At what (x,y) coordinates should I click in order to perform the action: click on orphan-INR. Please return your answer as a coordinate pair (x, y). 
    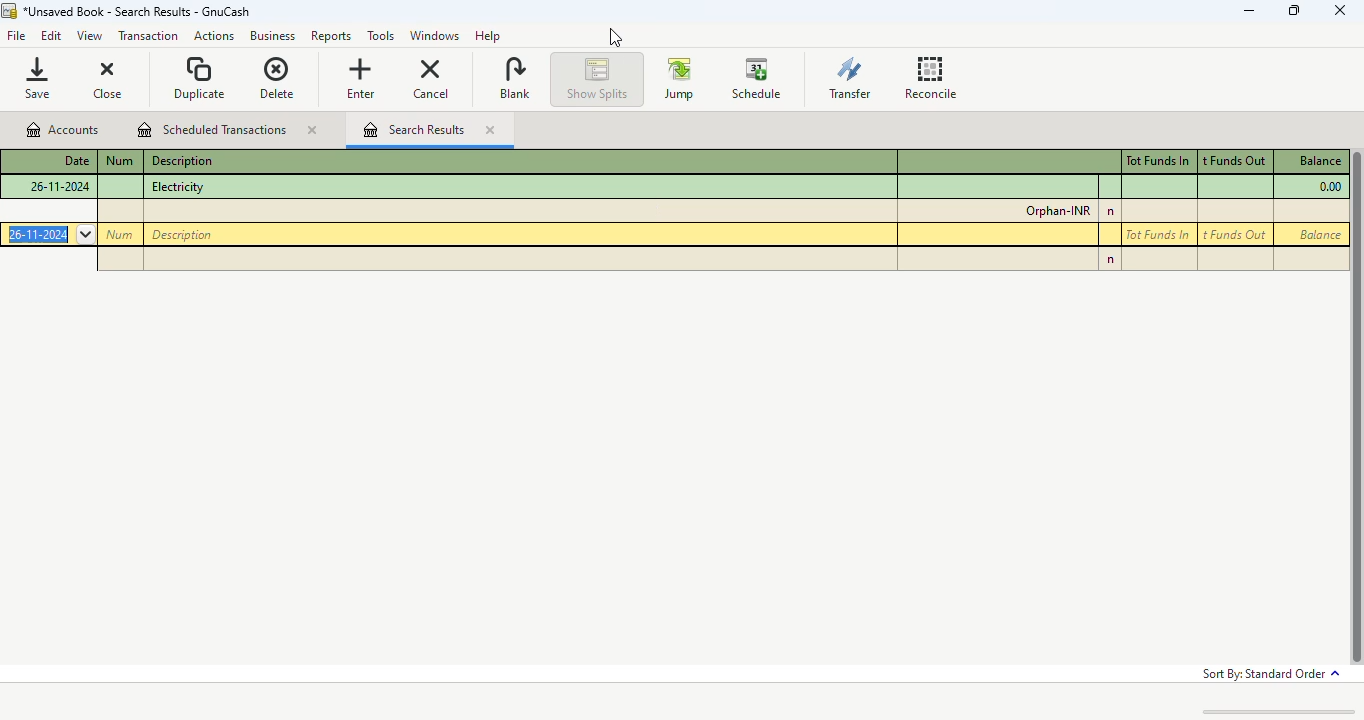
    Looking at the image, I should click on (1057, 211).